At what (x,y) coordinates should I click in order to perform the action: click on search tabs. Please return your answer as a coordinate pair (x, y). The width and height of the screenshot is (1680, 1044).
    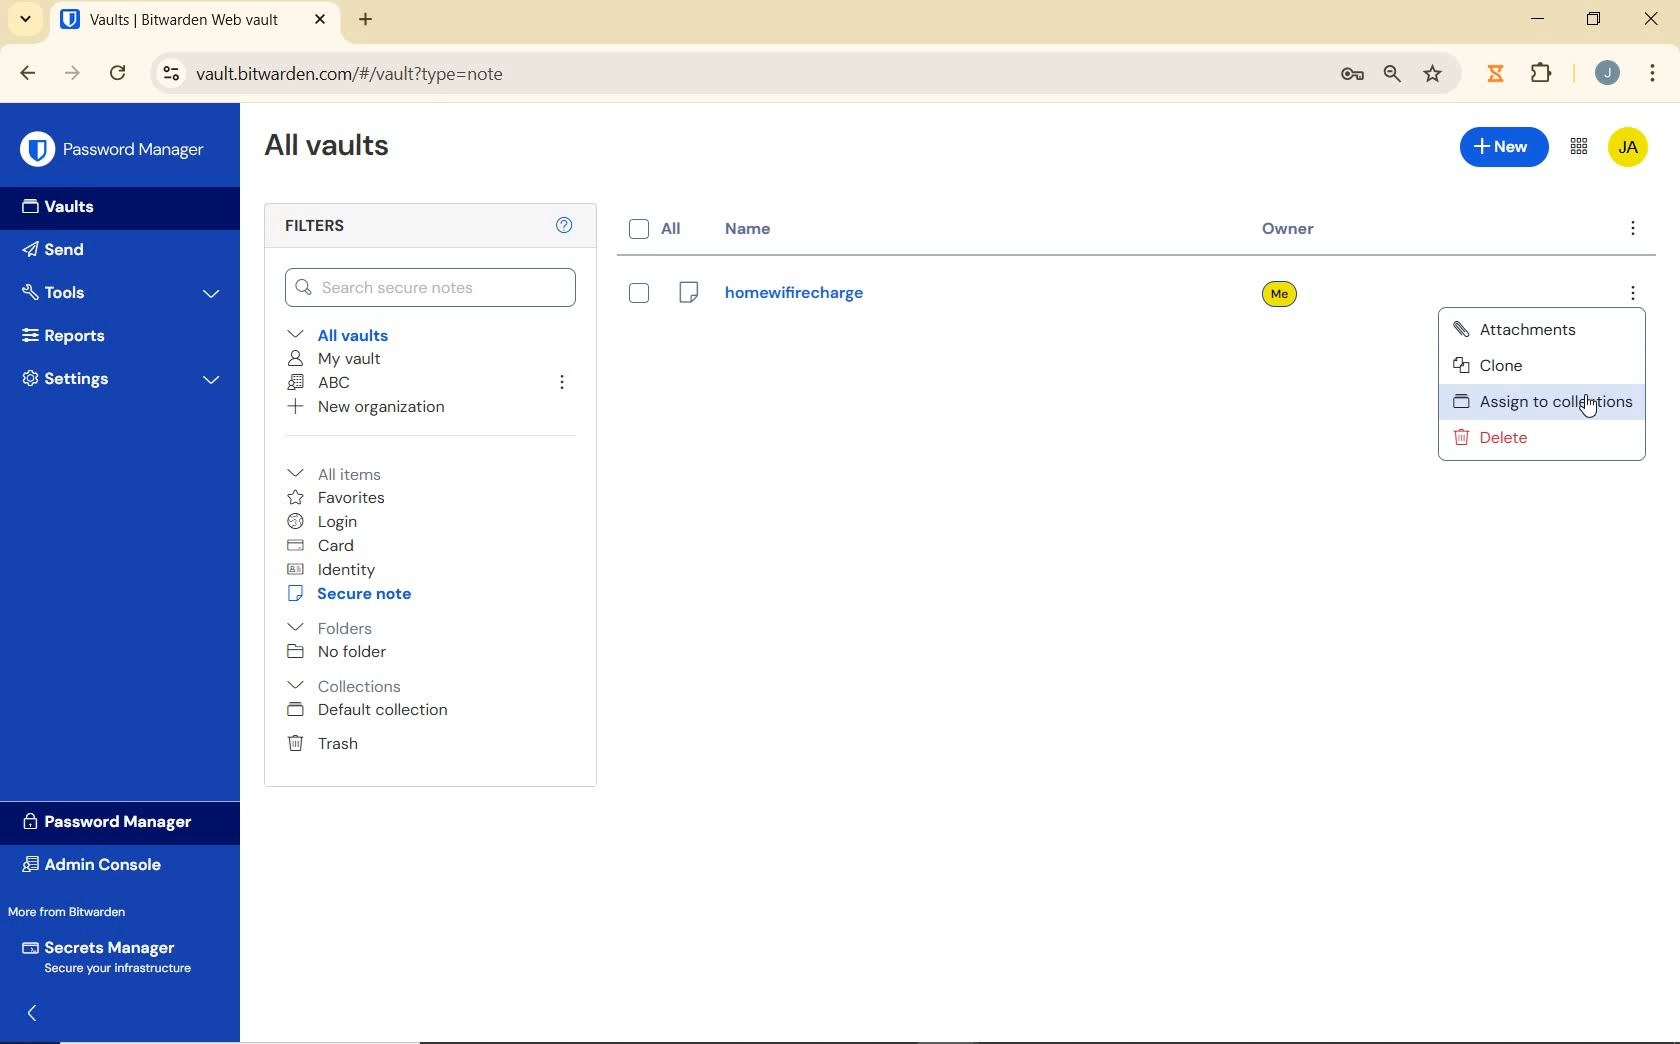
    Looking at the image, I should click on (28, 22).